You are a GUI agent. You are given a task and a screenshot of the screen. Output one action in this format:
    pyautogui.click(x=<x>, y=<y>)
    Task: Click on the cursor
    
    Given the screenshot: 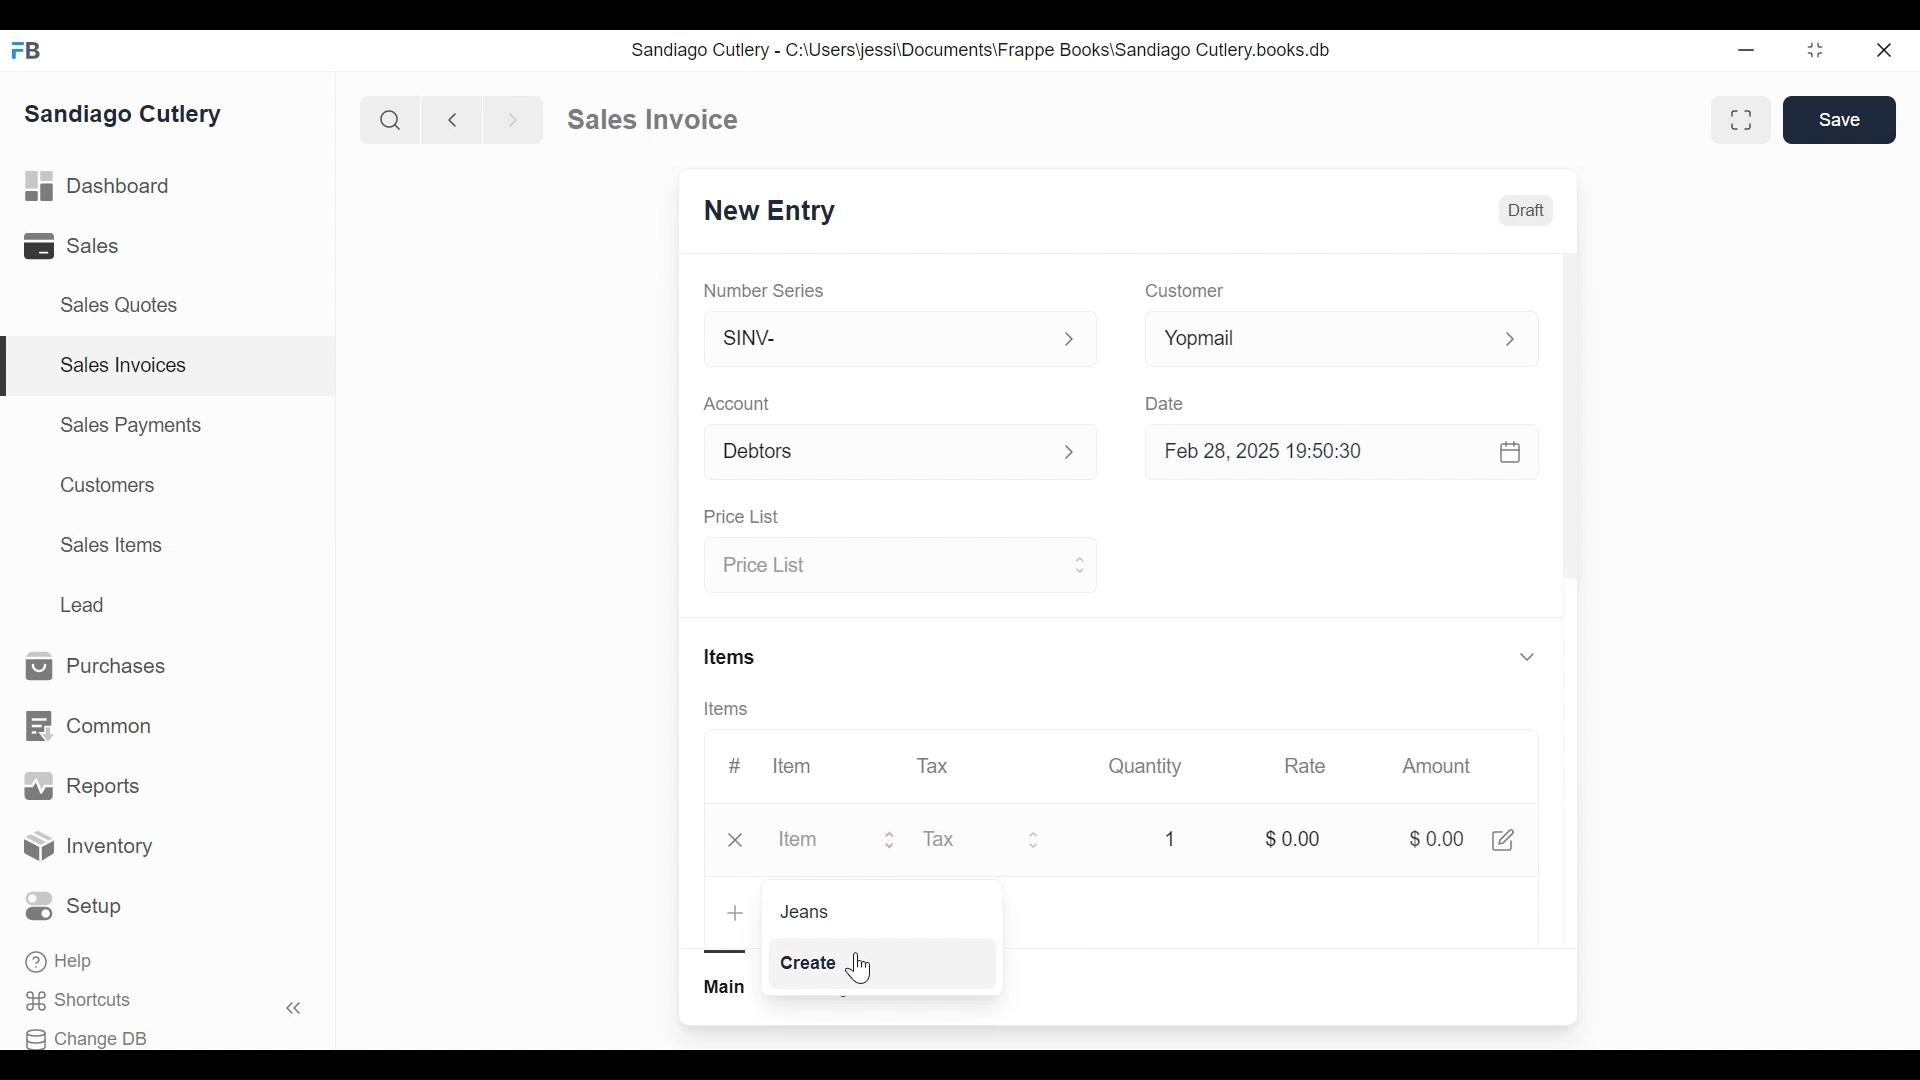 What is the action you would take?
    pyautogui.click(x=858, y=971)
    